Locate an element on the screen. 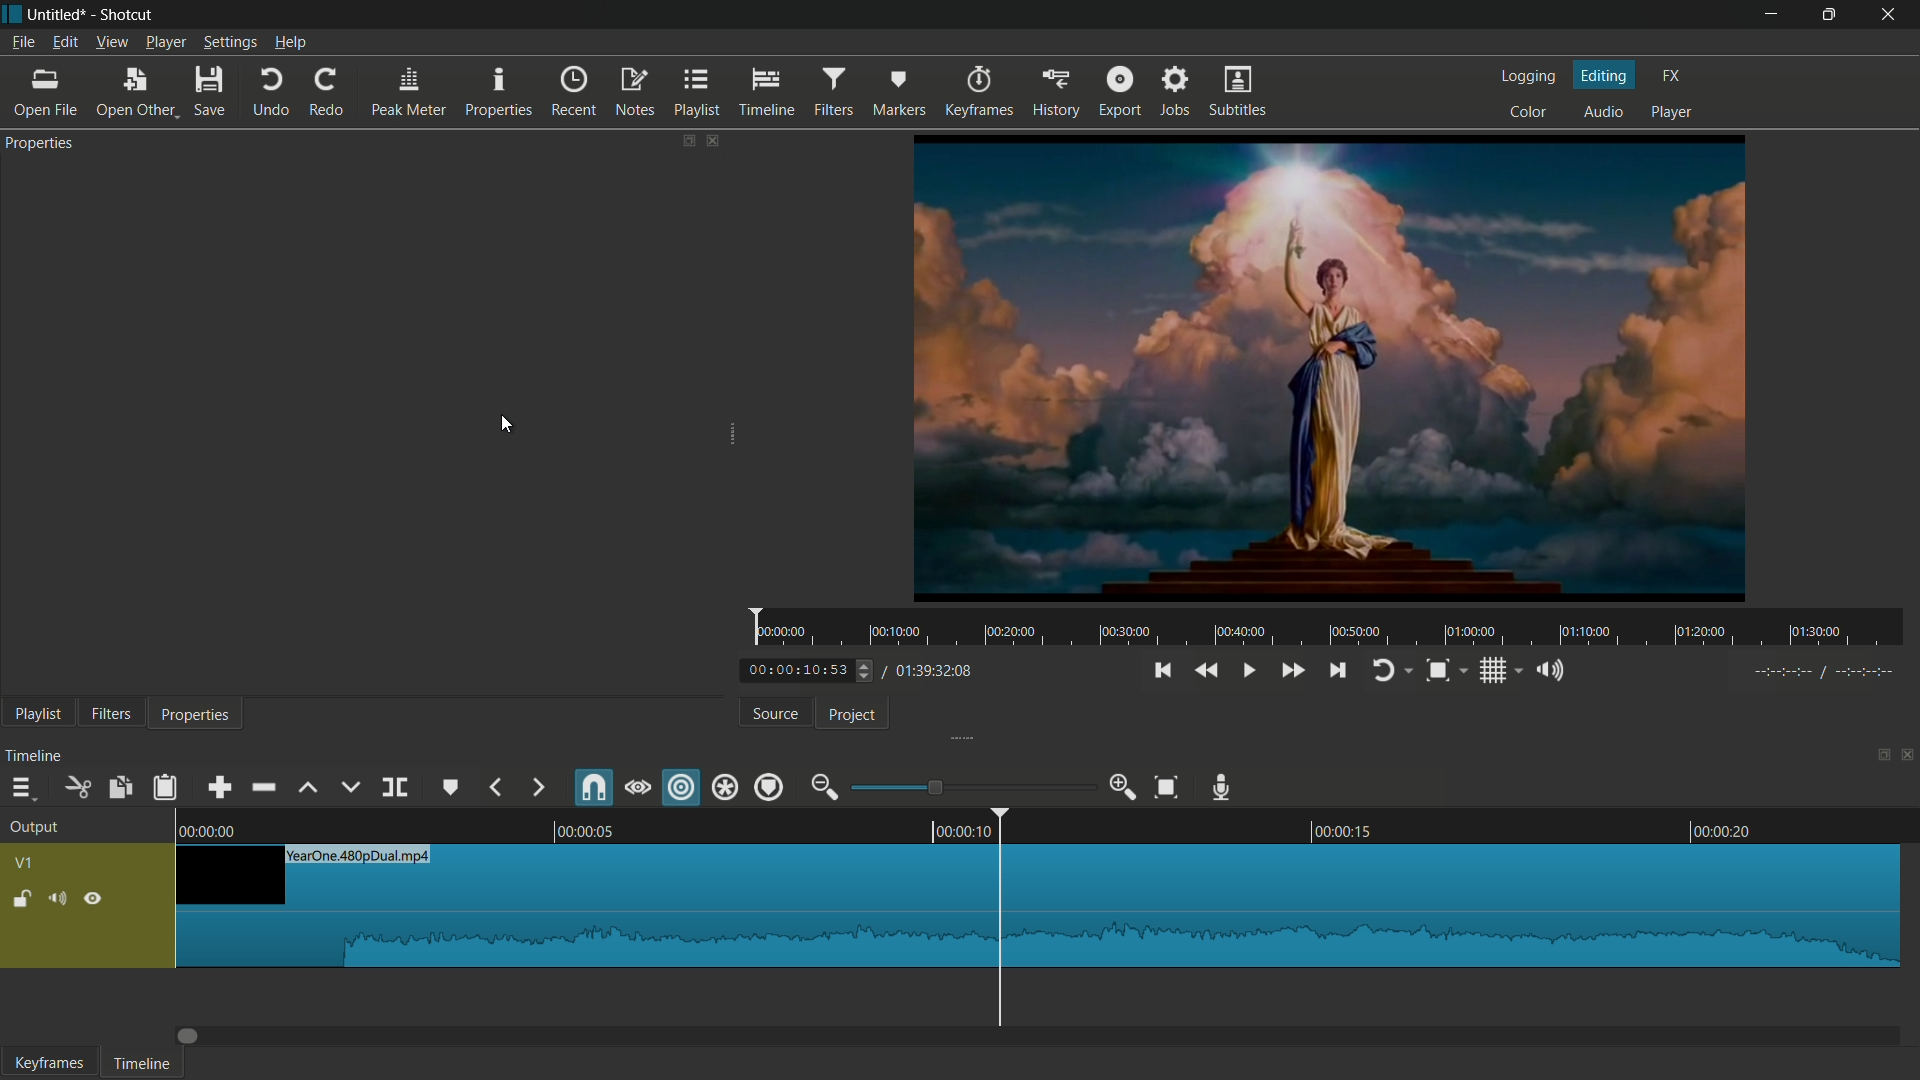  split at playhead is located at coordinates (398, 785).